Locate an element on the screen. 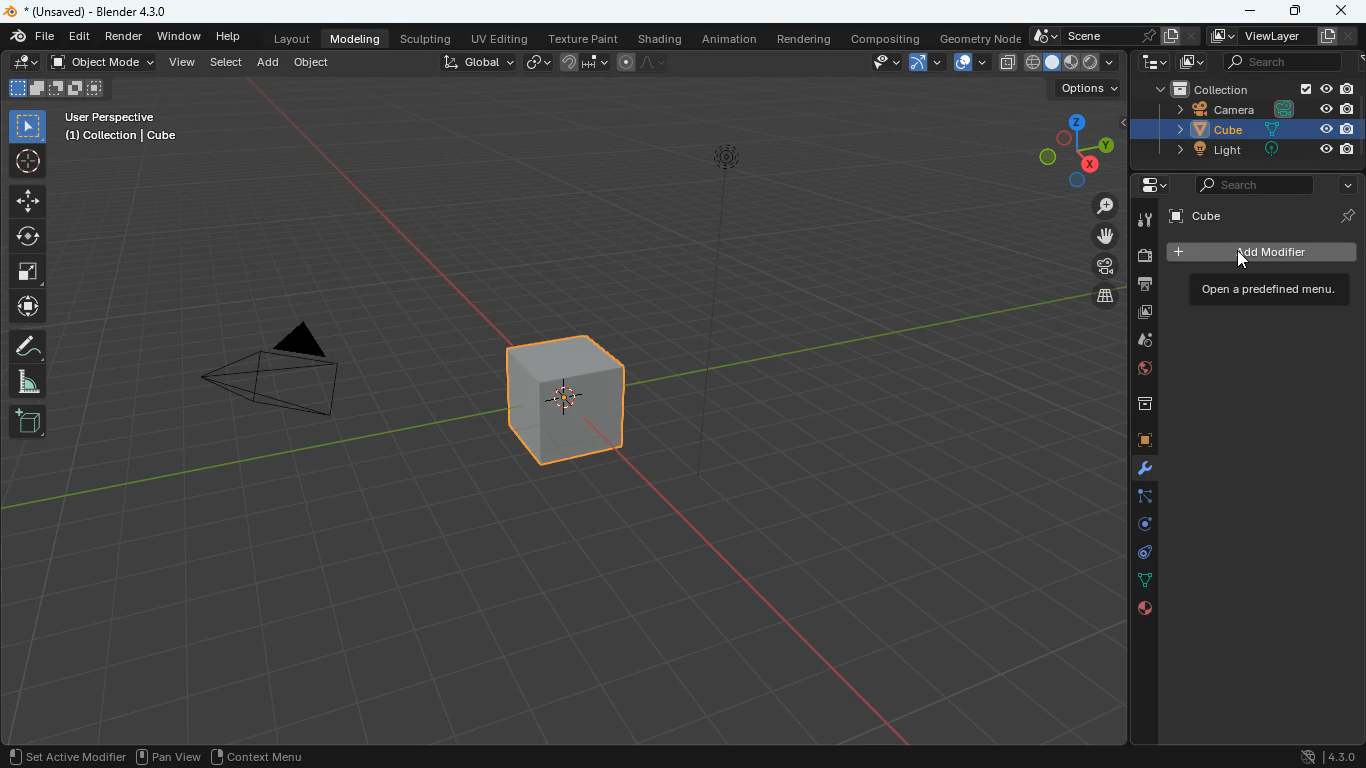  full screen is located at coordinates (28, 274).